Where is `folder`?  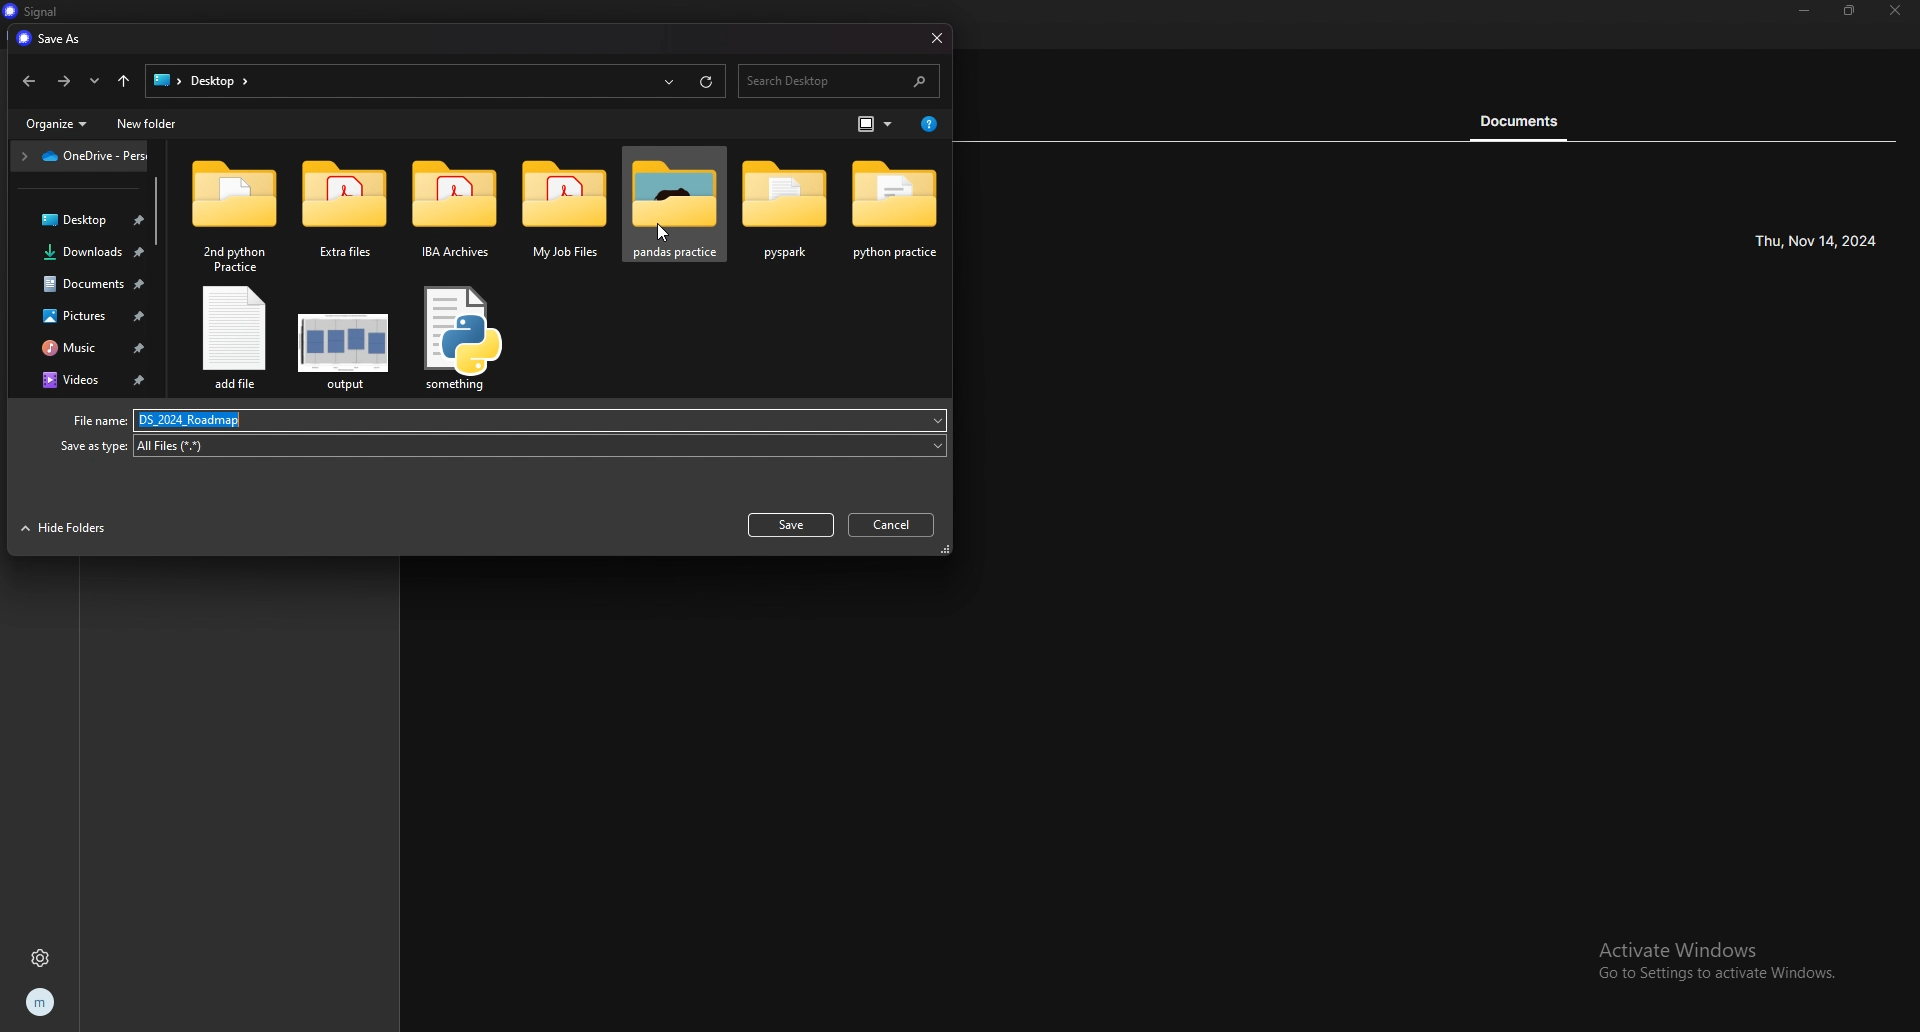 folder is located at coordinates (235, 214).